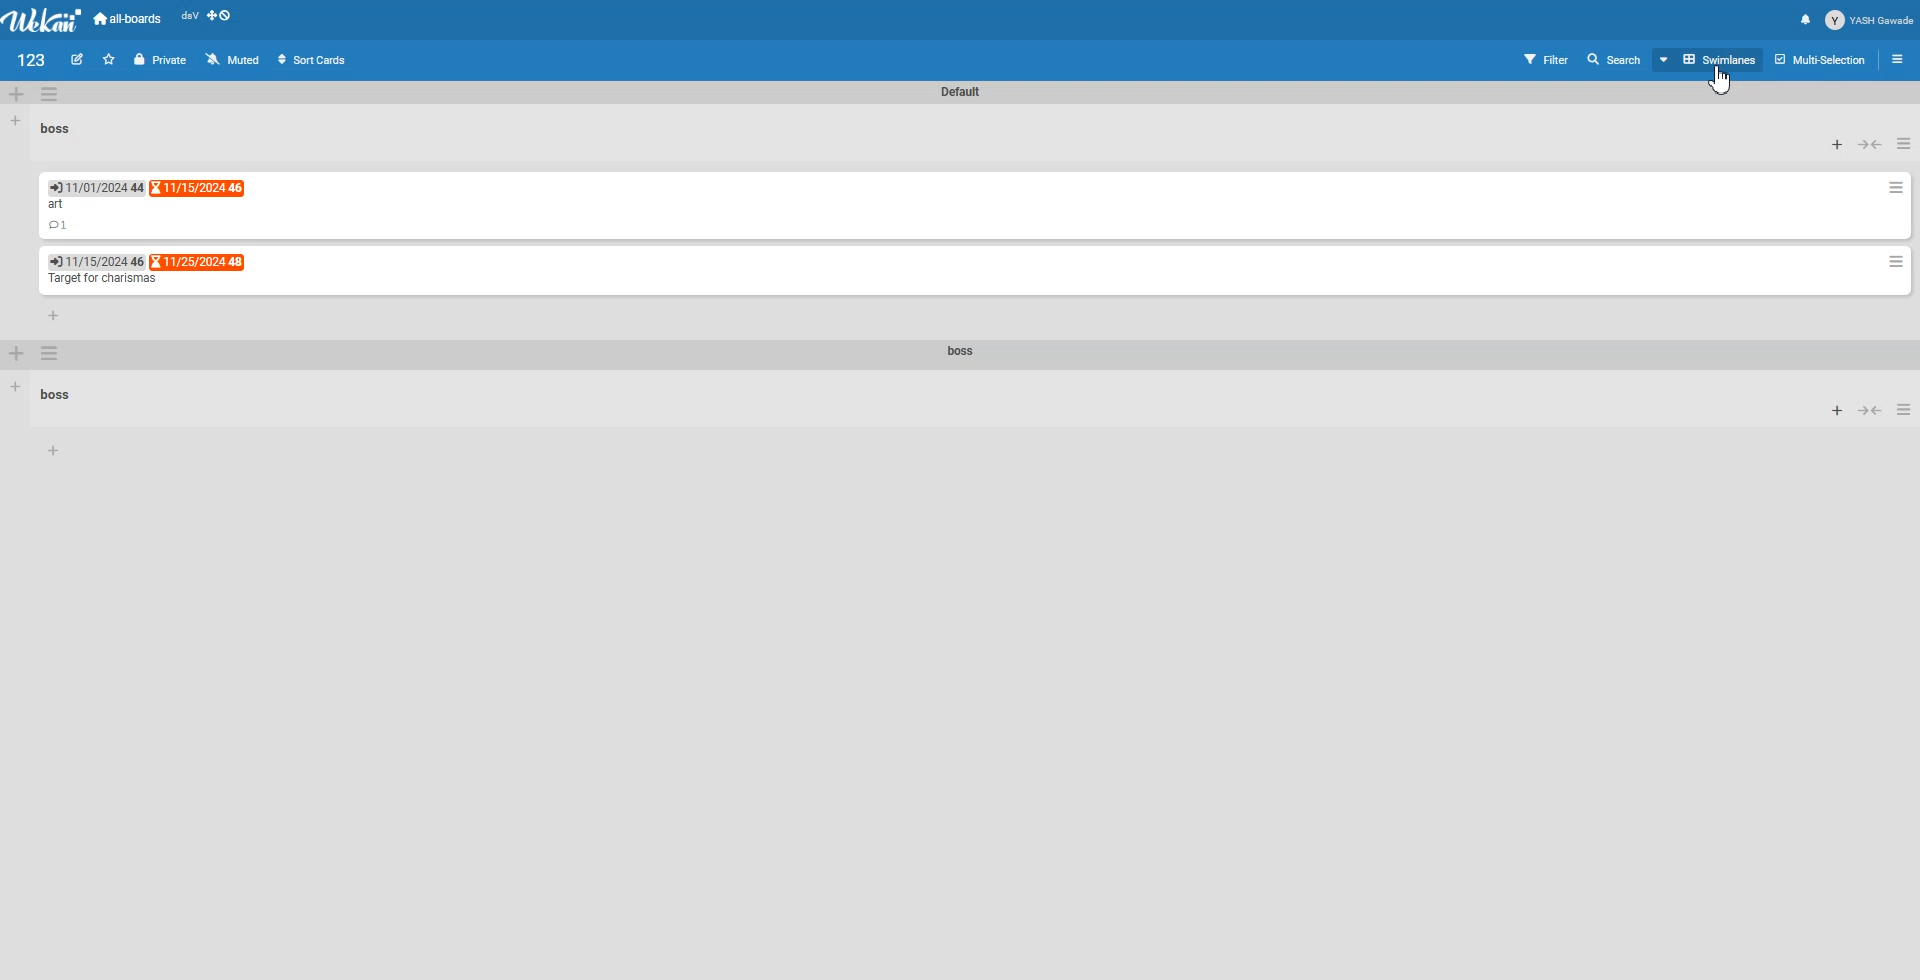  I want to click on Multi selection, so click(1822, 59).